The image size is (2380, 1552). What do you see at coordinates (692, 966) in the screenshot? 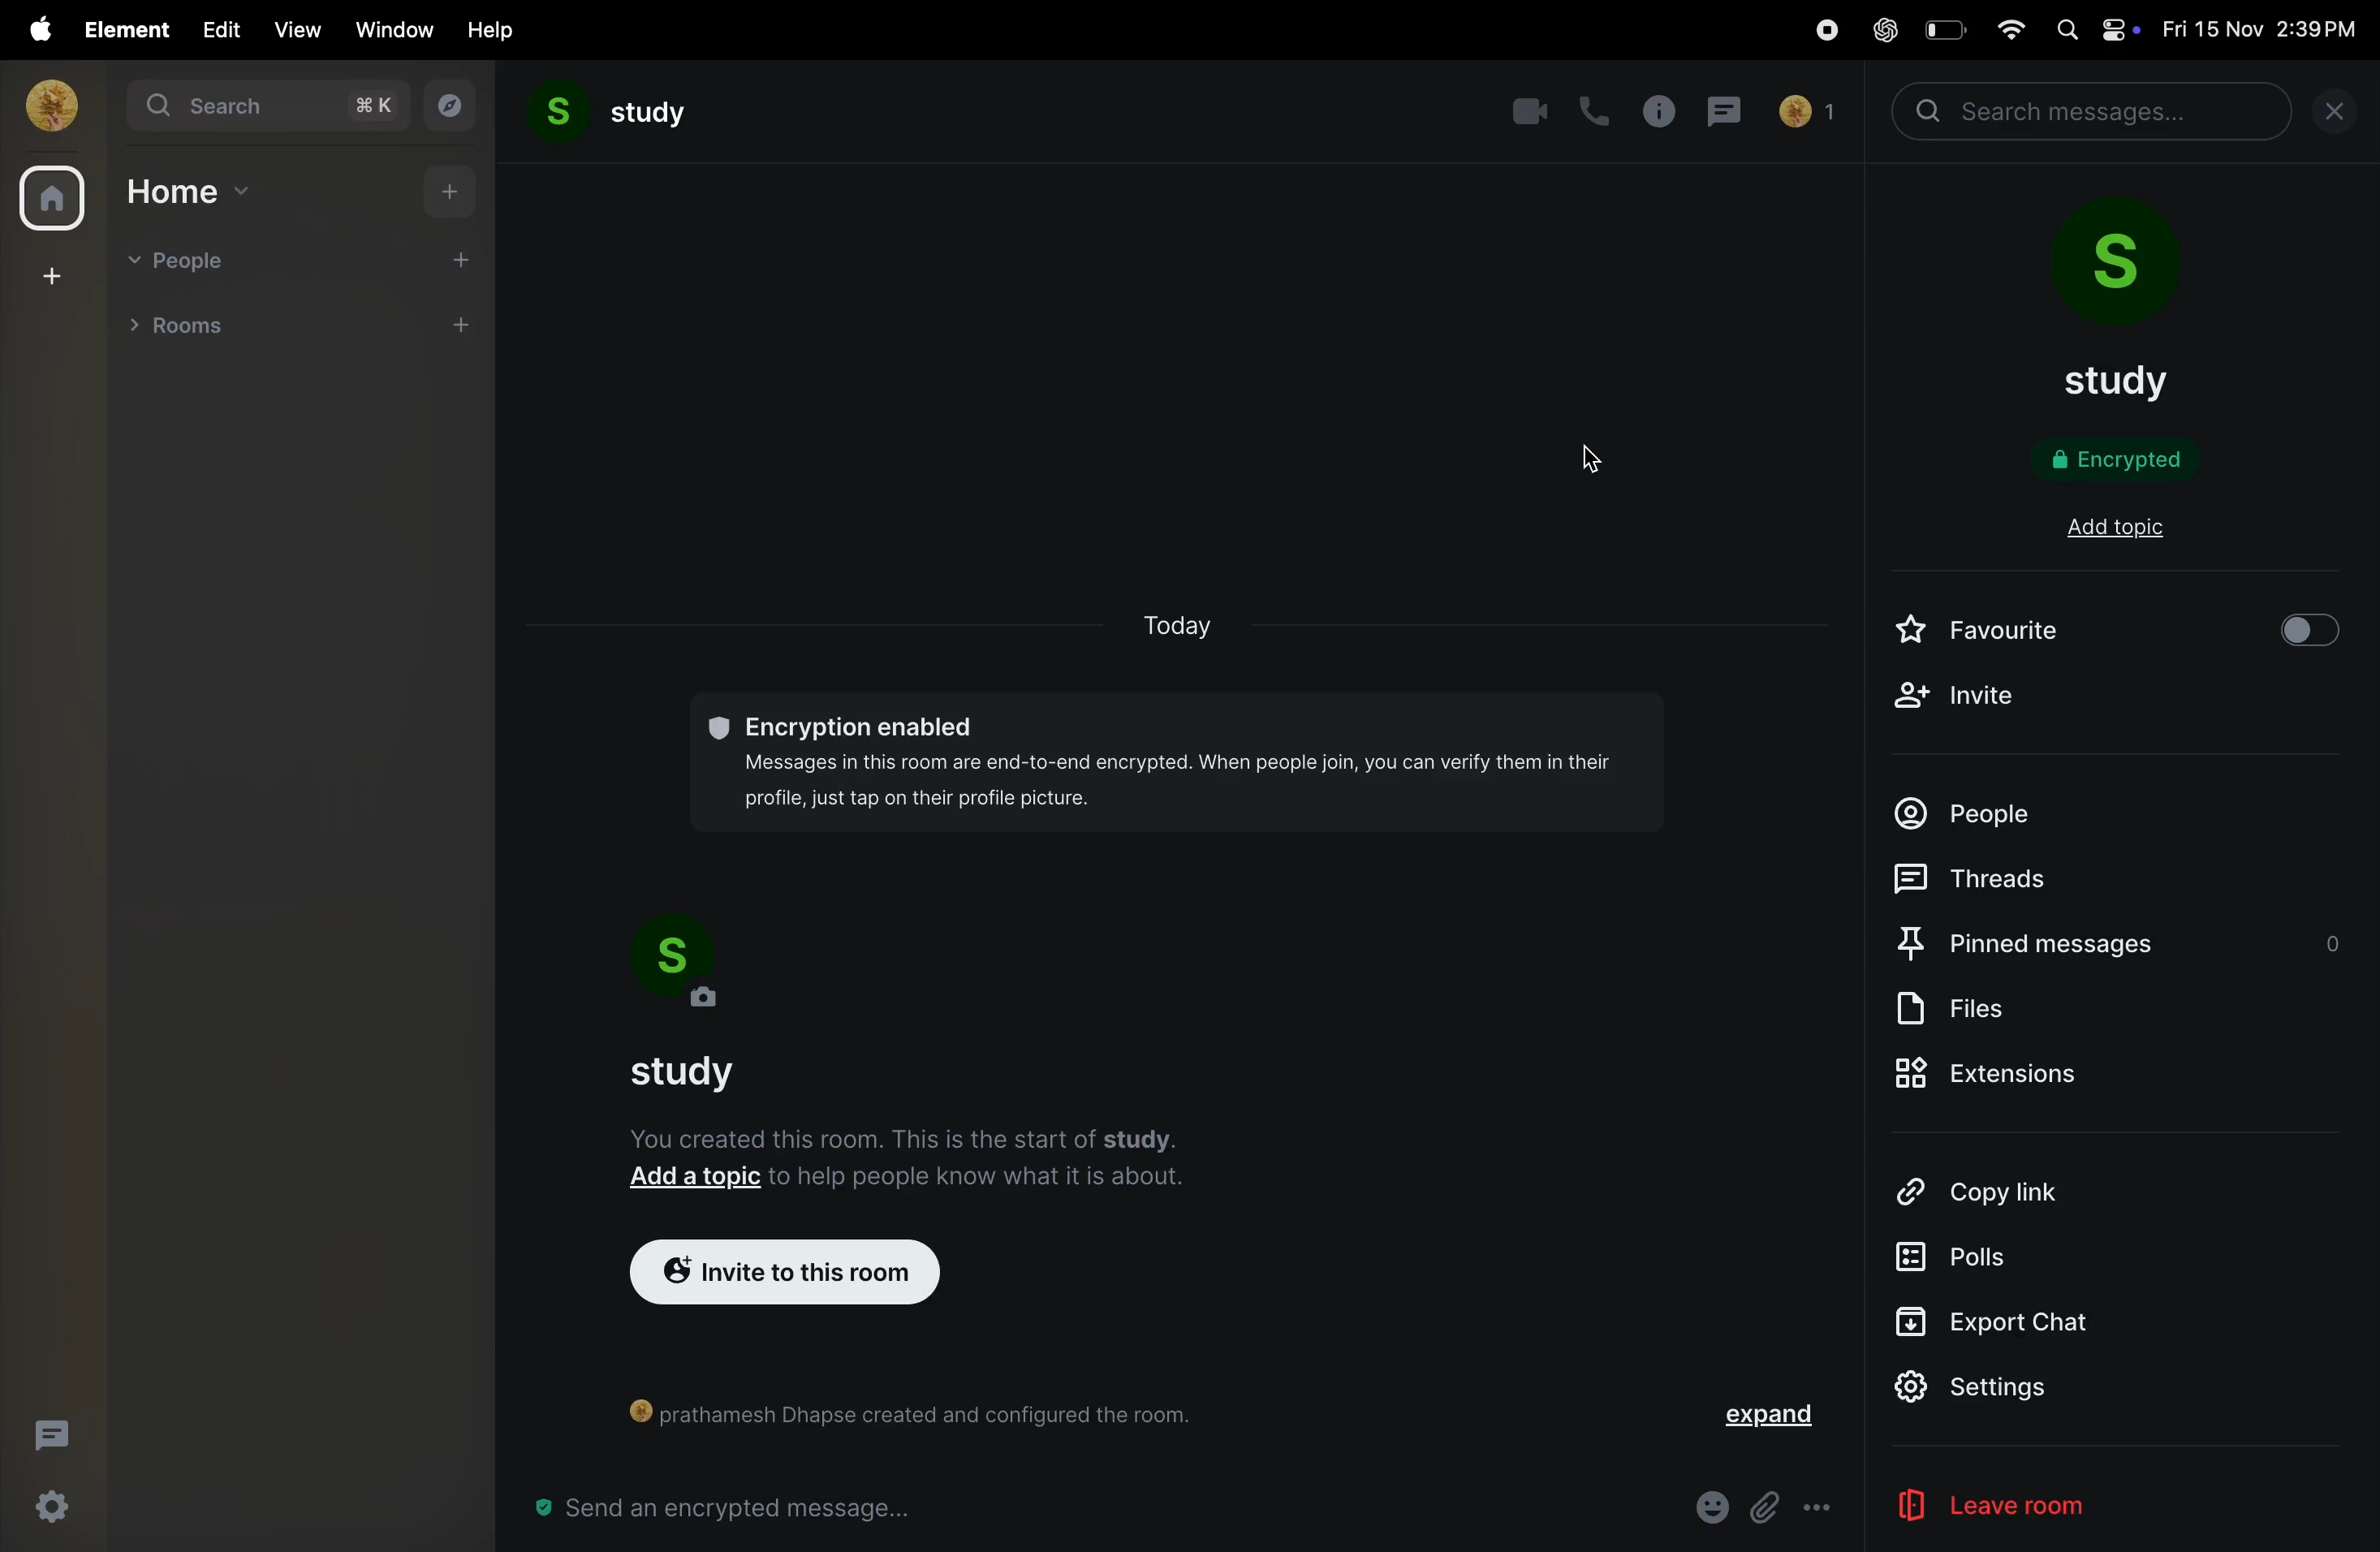
I see `room profile pic` at bounding box center [692, 966].